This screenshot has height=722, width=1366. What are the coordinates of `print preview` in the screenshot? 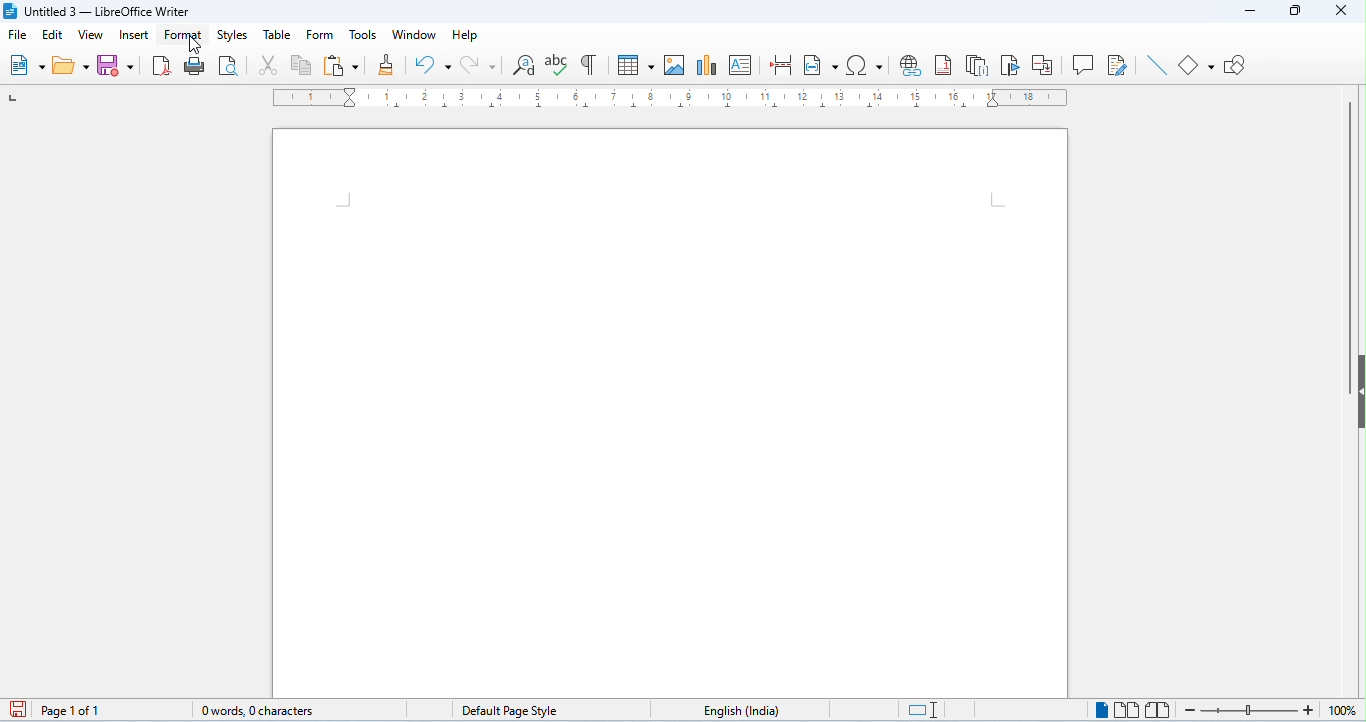 It's located at (229, 66).